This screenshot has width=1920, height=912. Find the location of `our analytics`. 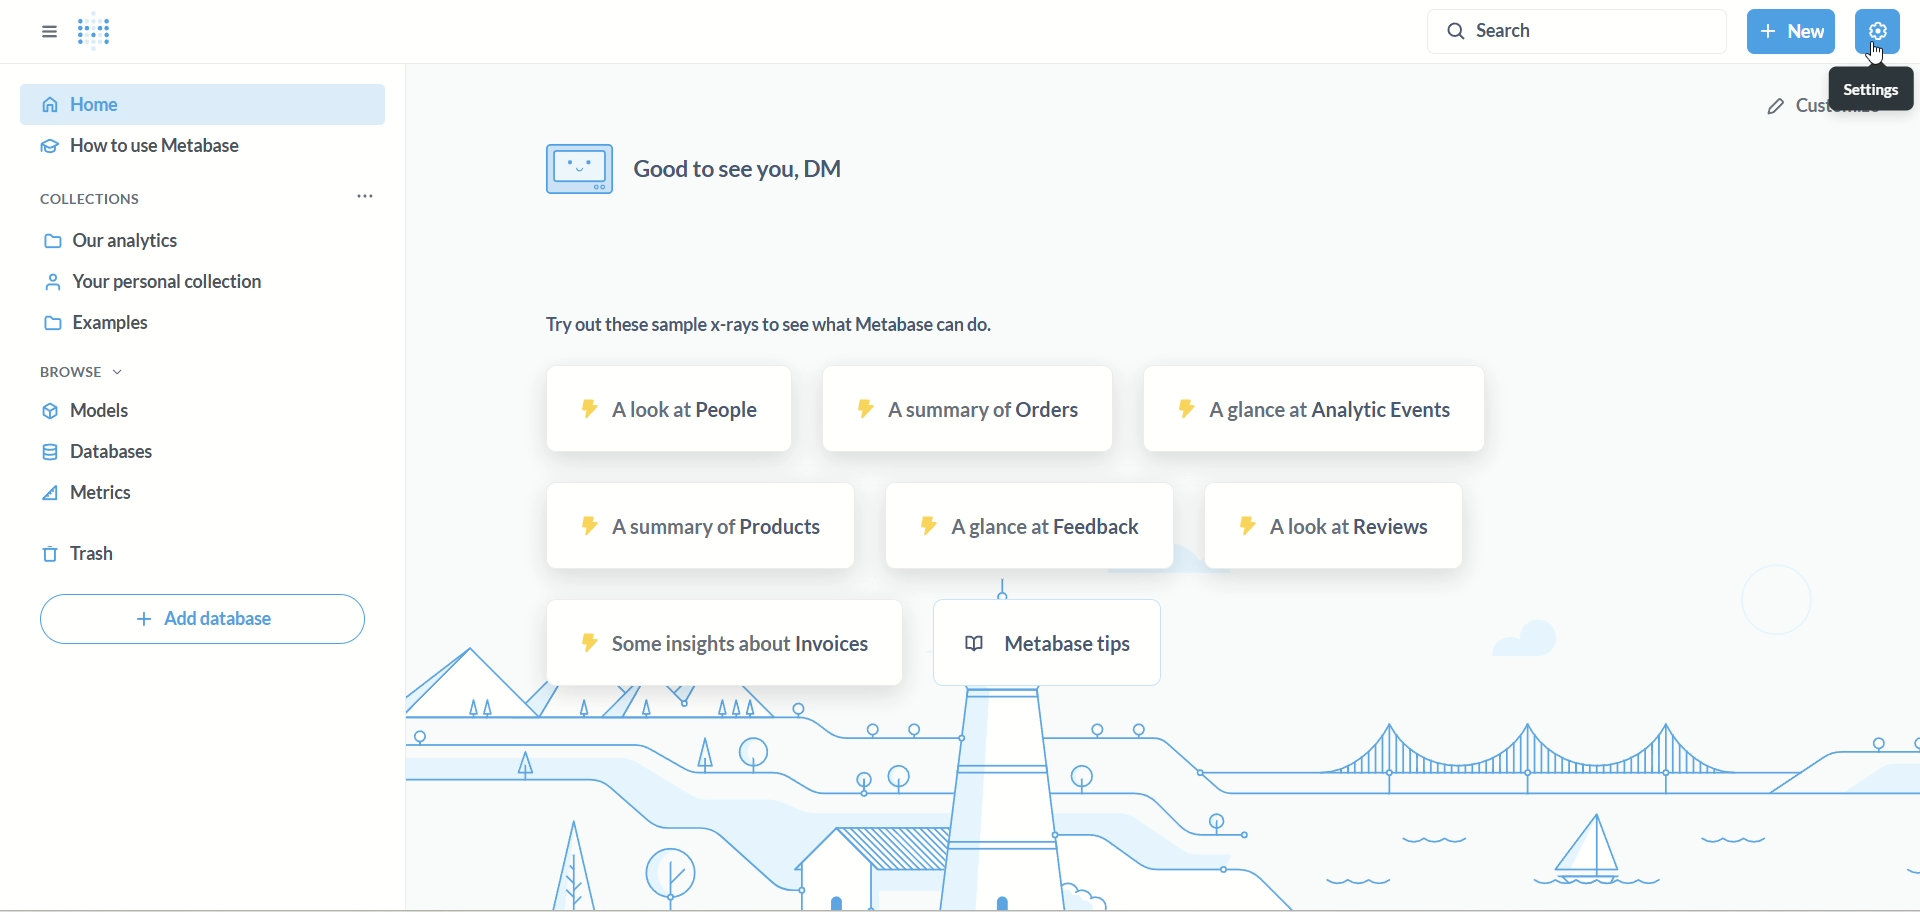

our analytics is located at coordinates (113, 241).